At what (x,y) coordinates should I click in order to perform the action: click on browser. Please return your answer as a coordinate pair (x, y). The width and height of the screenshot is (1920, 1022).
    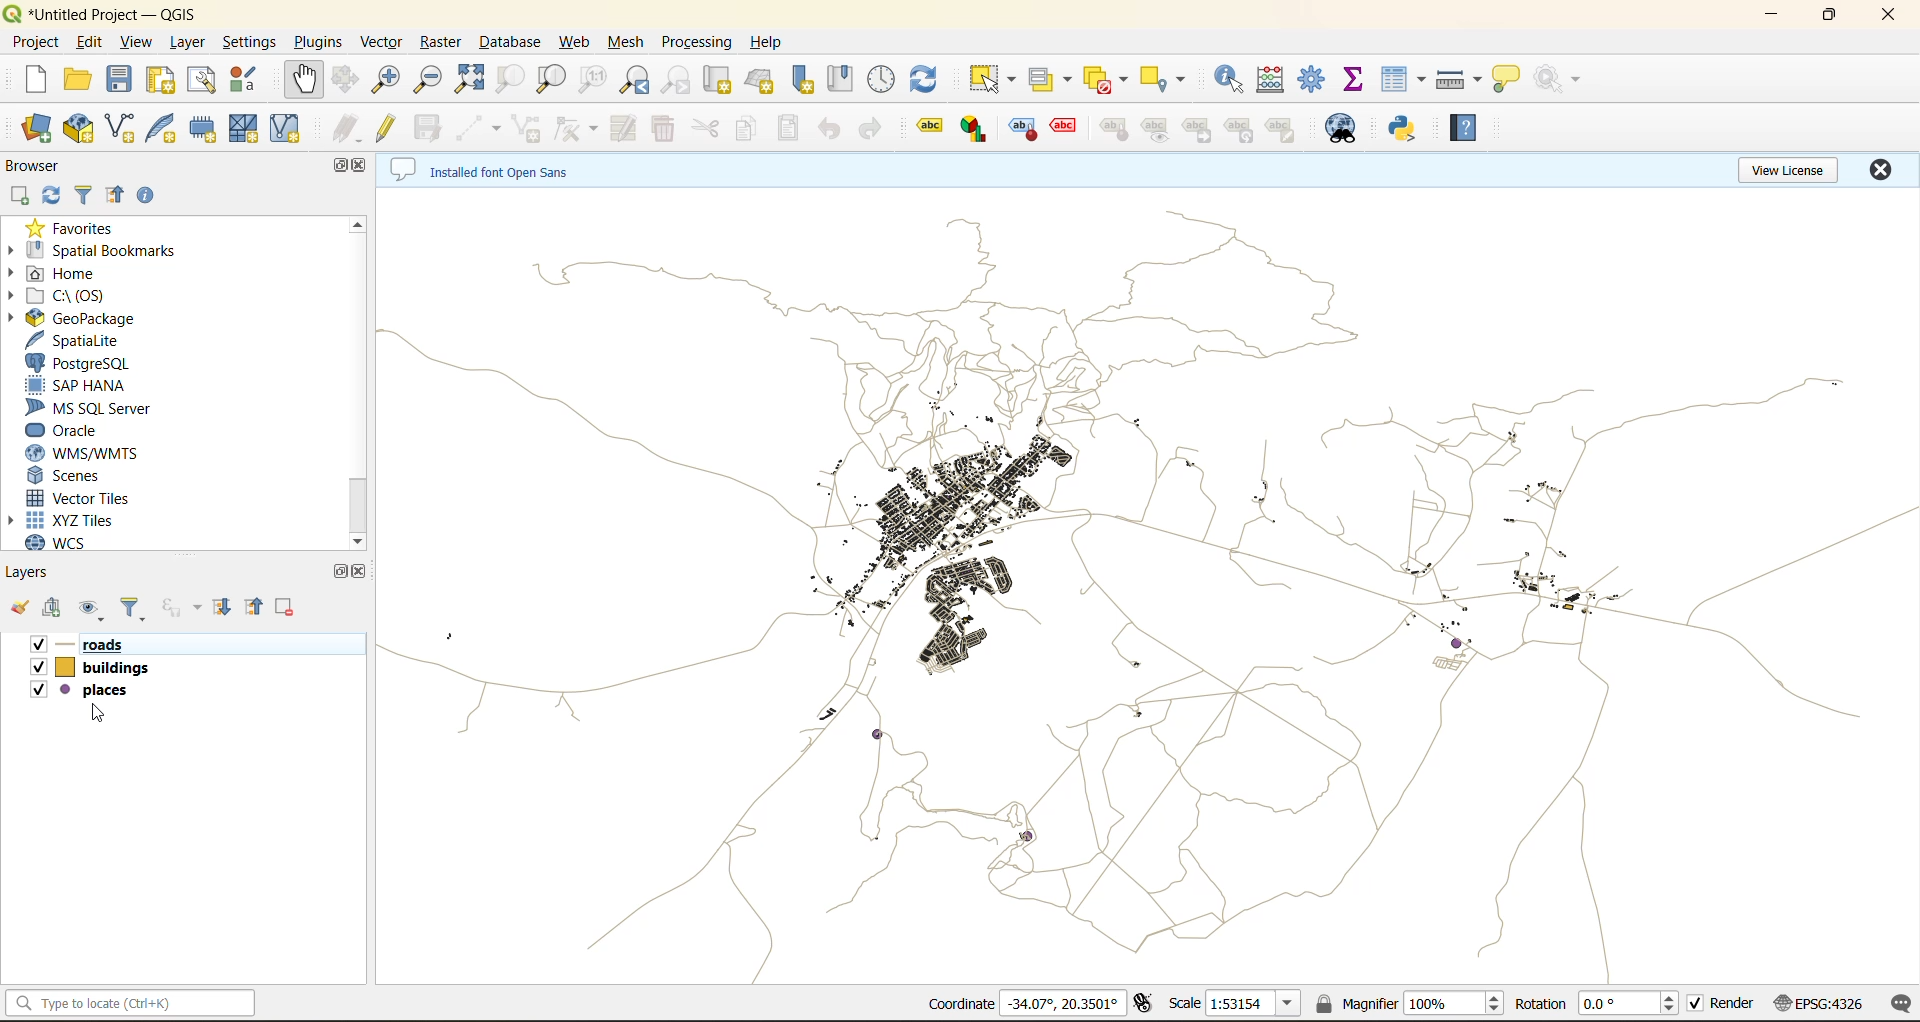
    Looking at the image, I should click on (48, 167).